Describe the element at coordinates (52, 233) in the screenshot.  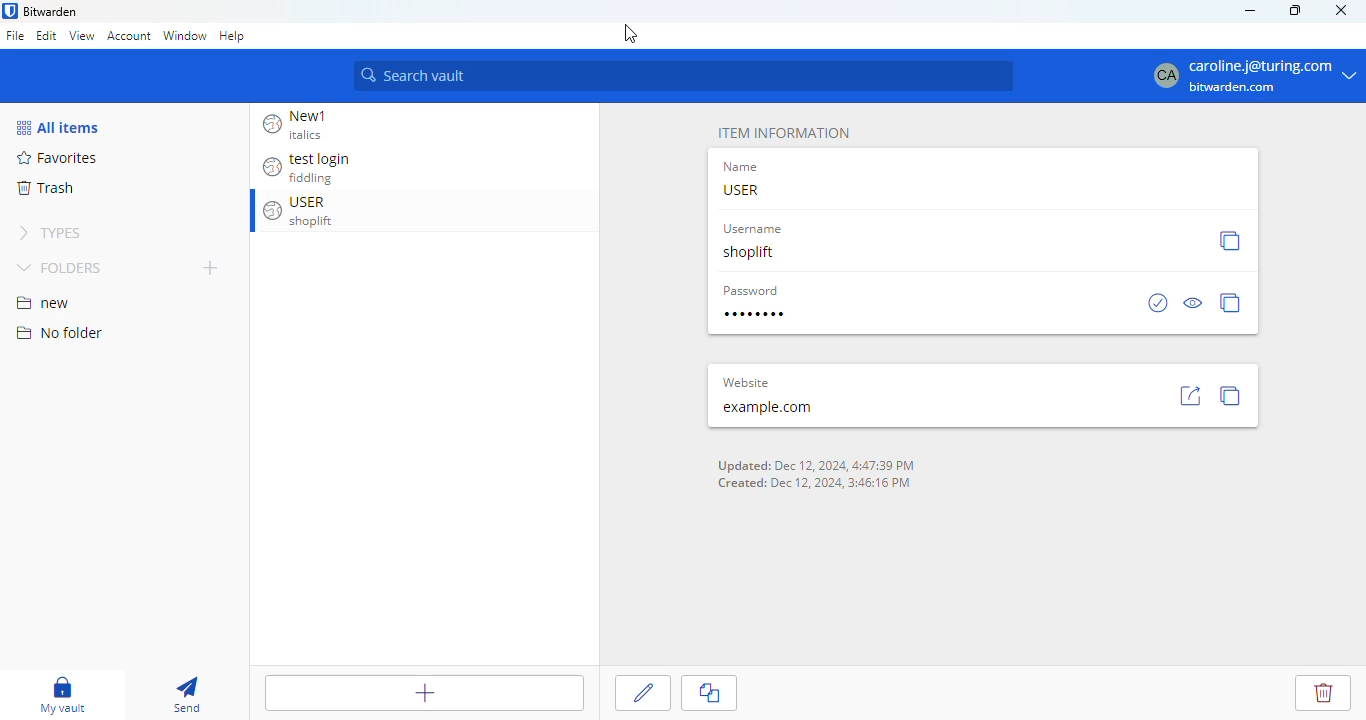
I see `types` at that location.